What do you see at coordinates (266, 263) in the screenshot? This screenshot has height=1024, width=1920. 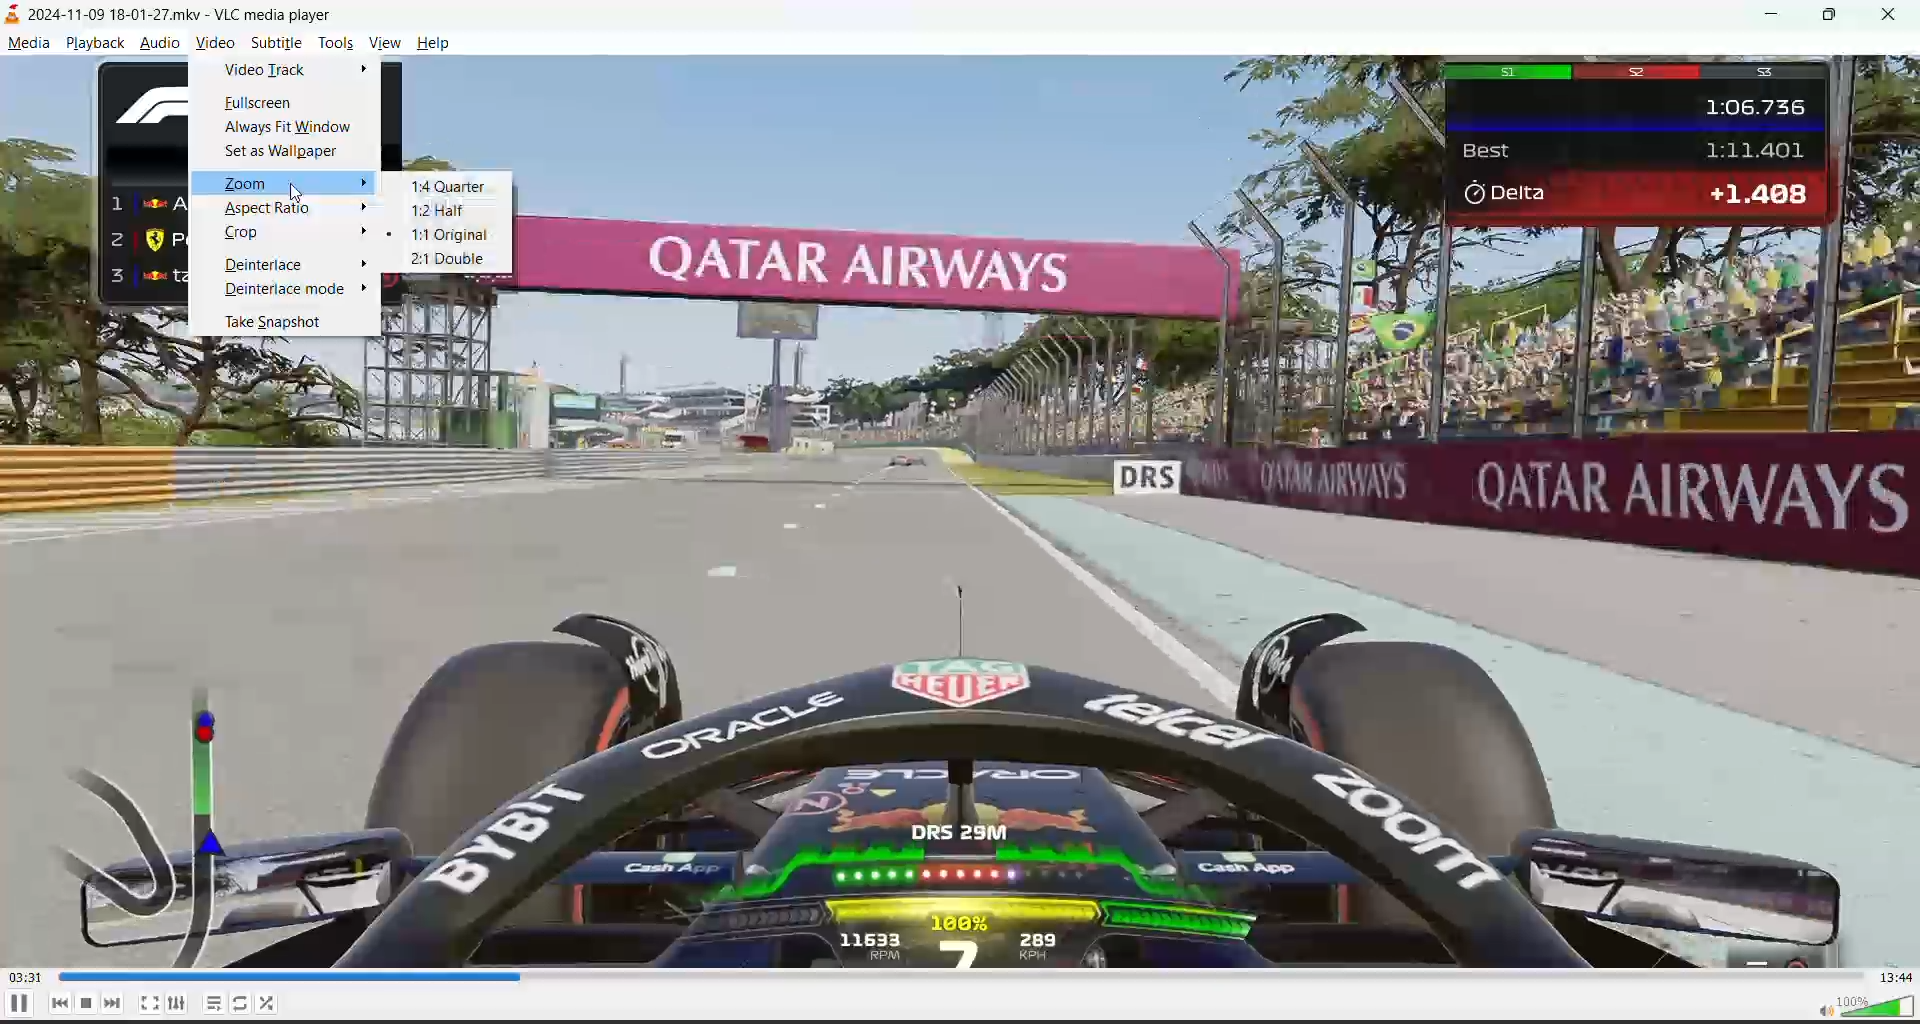 I see `deinterlace` at bounding box center [266, 263].